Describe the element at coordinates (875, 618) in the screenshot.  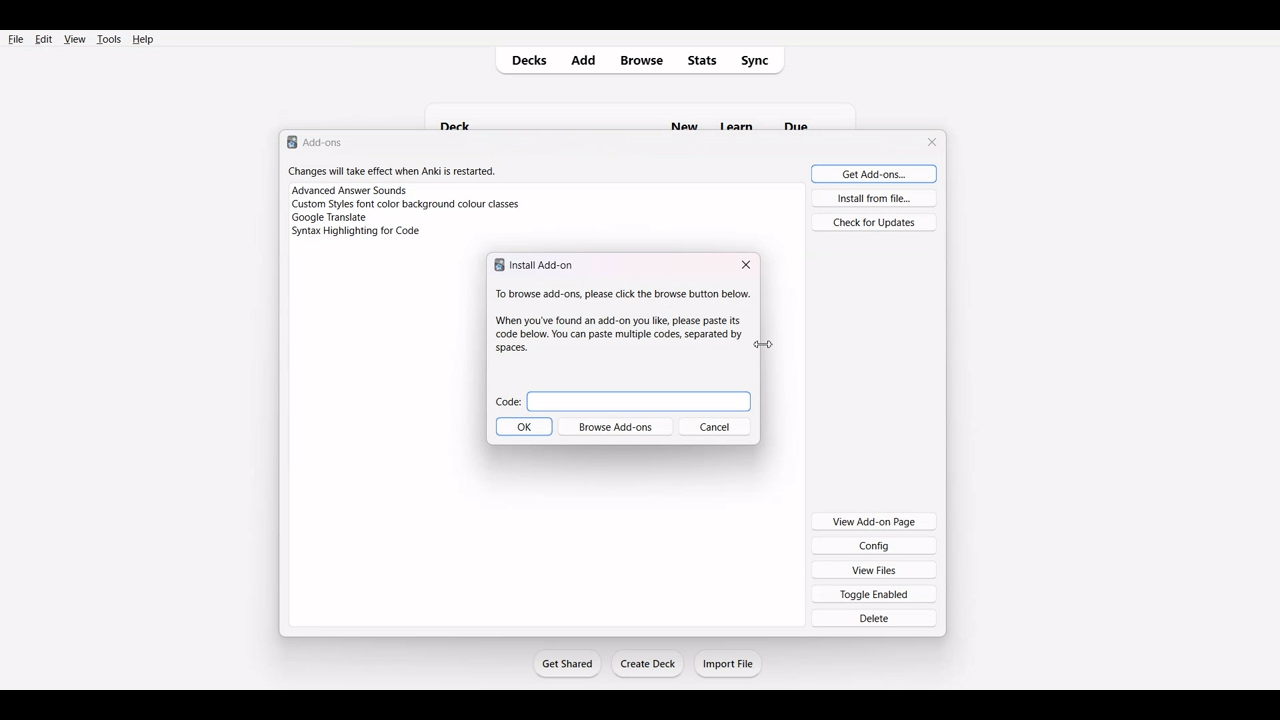
I see `Delete` at that location.